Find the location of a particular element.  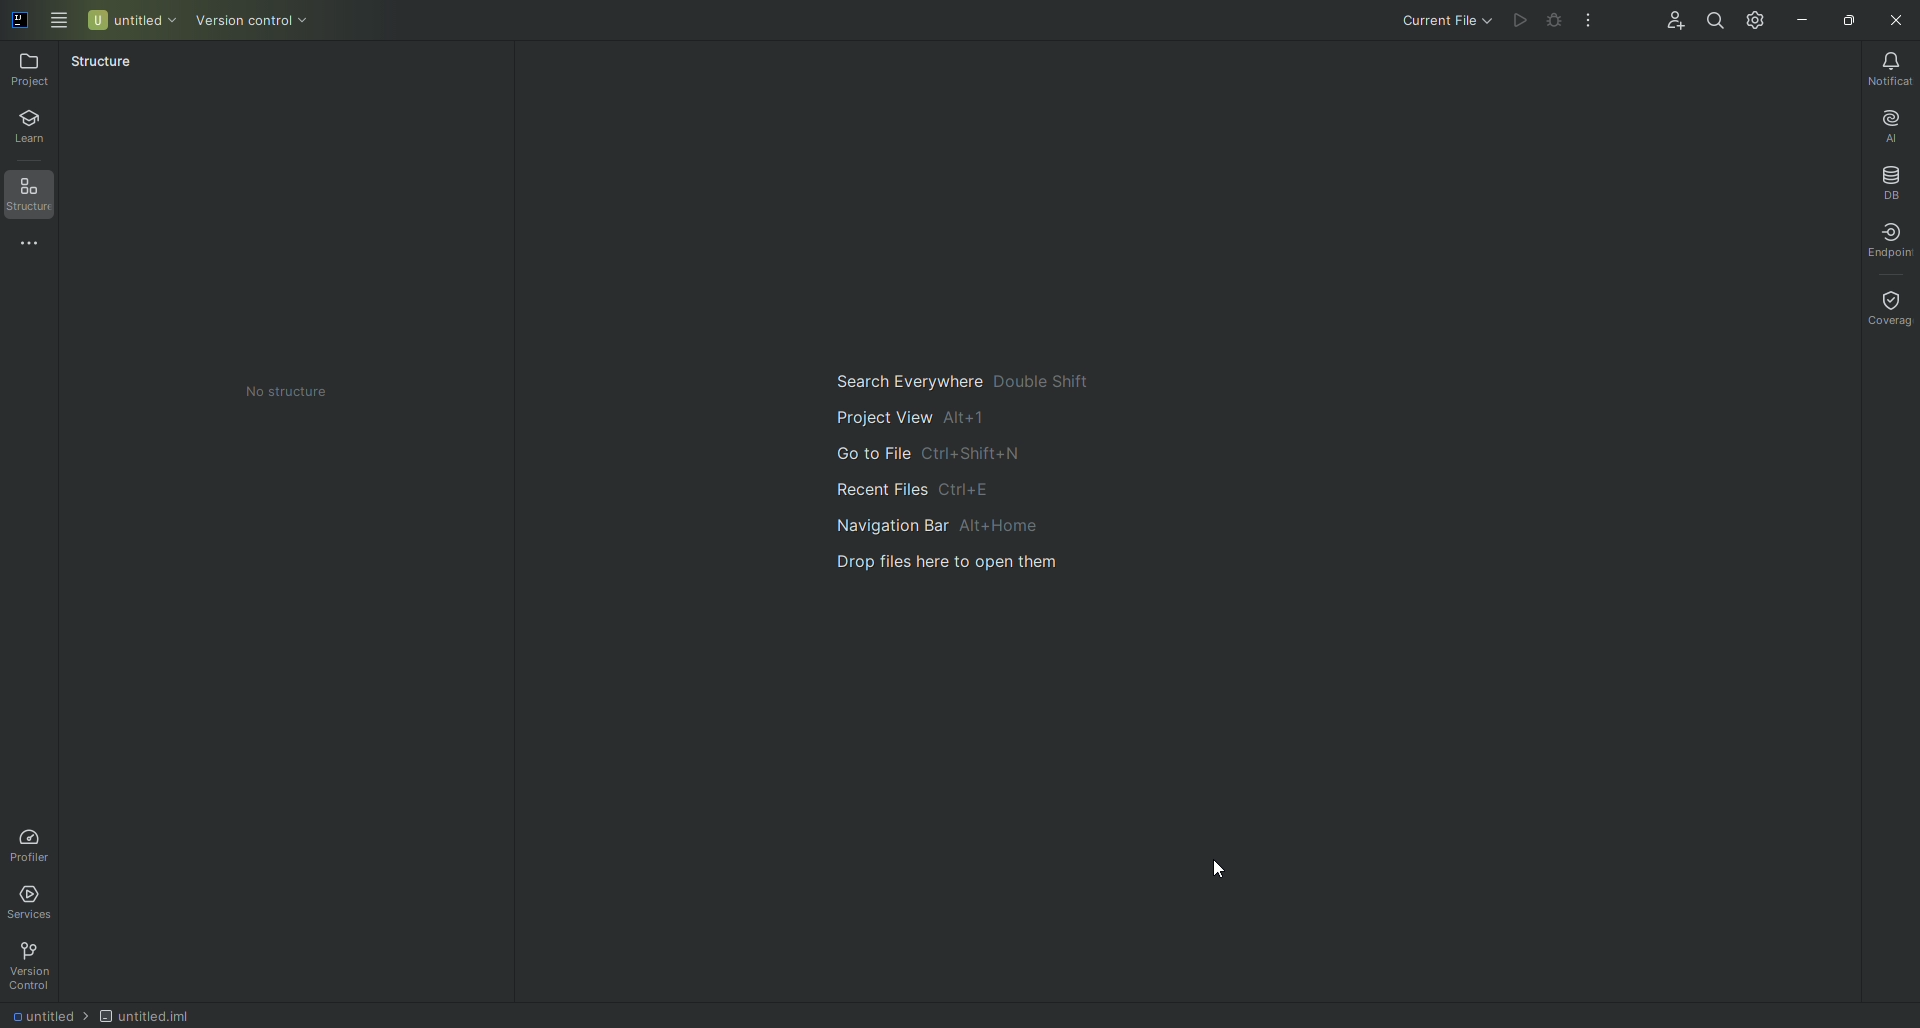

More Actions is located at coordinates (1590, 22).